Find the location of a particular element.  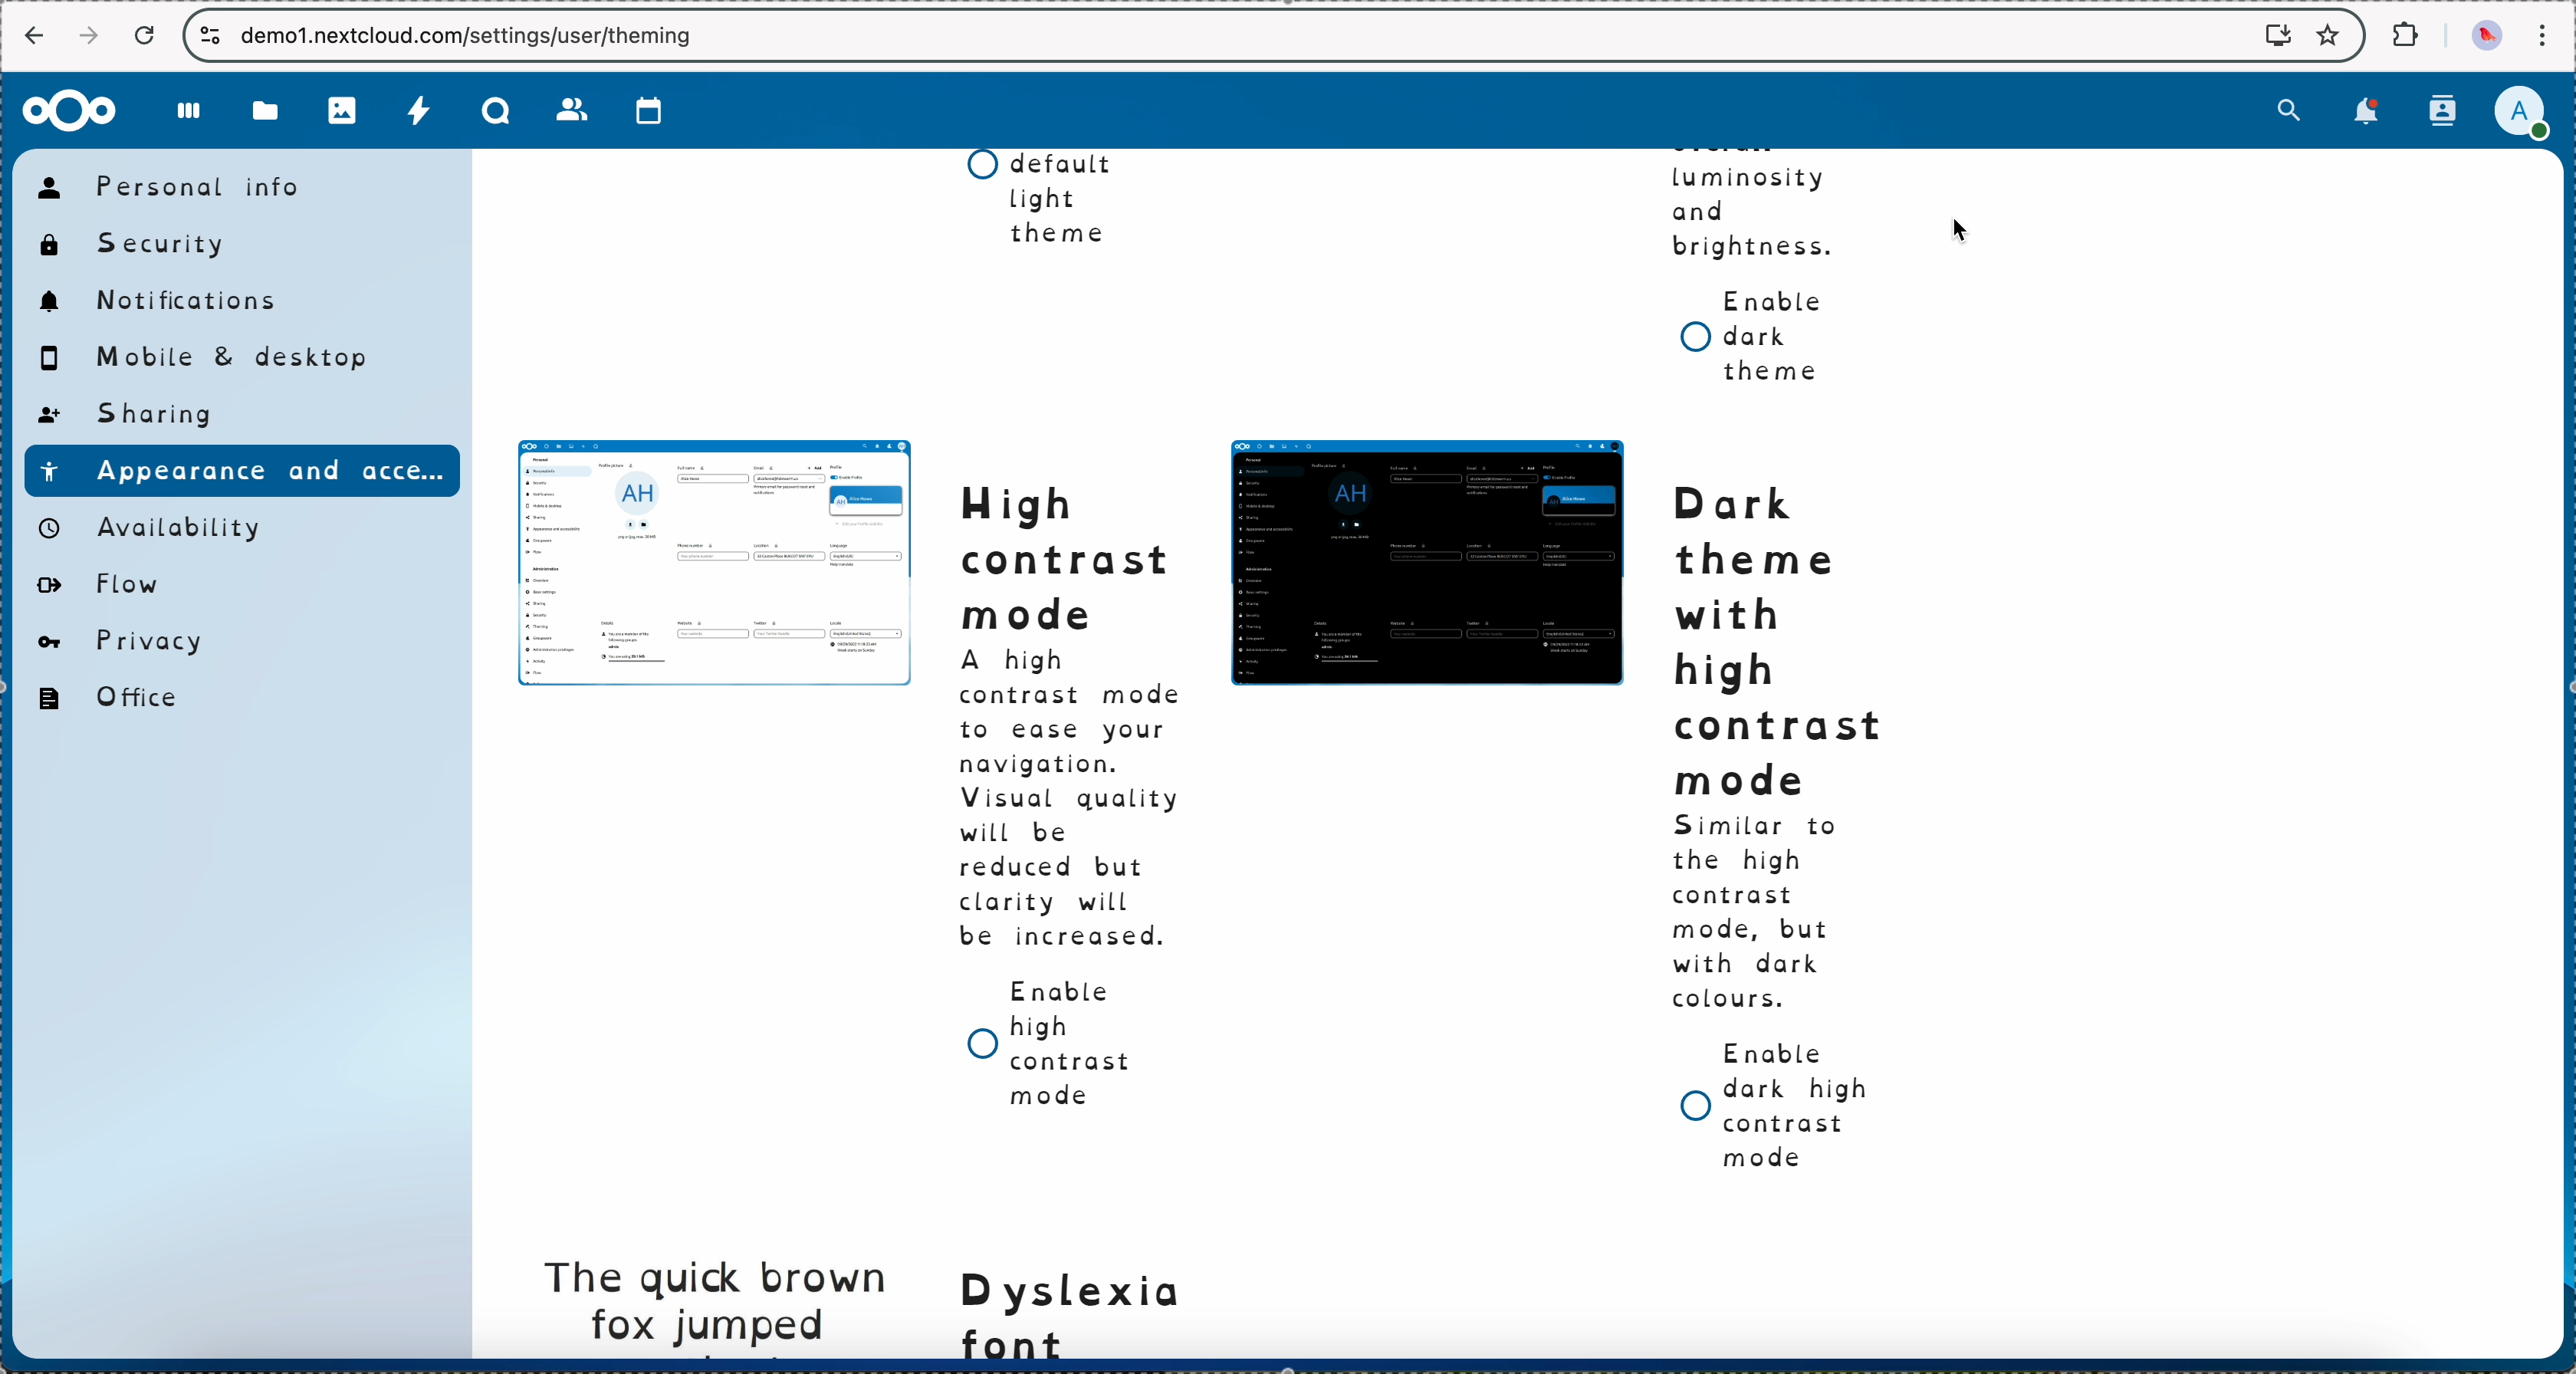

dashboard is located at coordinates (193, 115).